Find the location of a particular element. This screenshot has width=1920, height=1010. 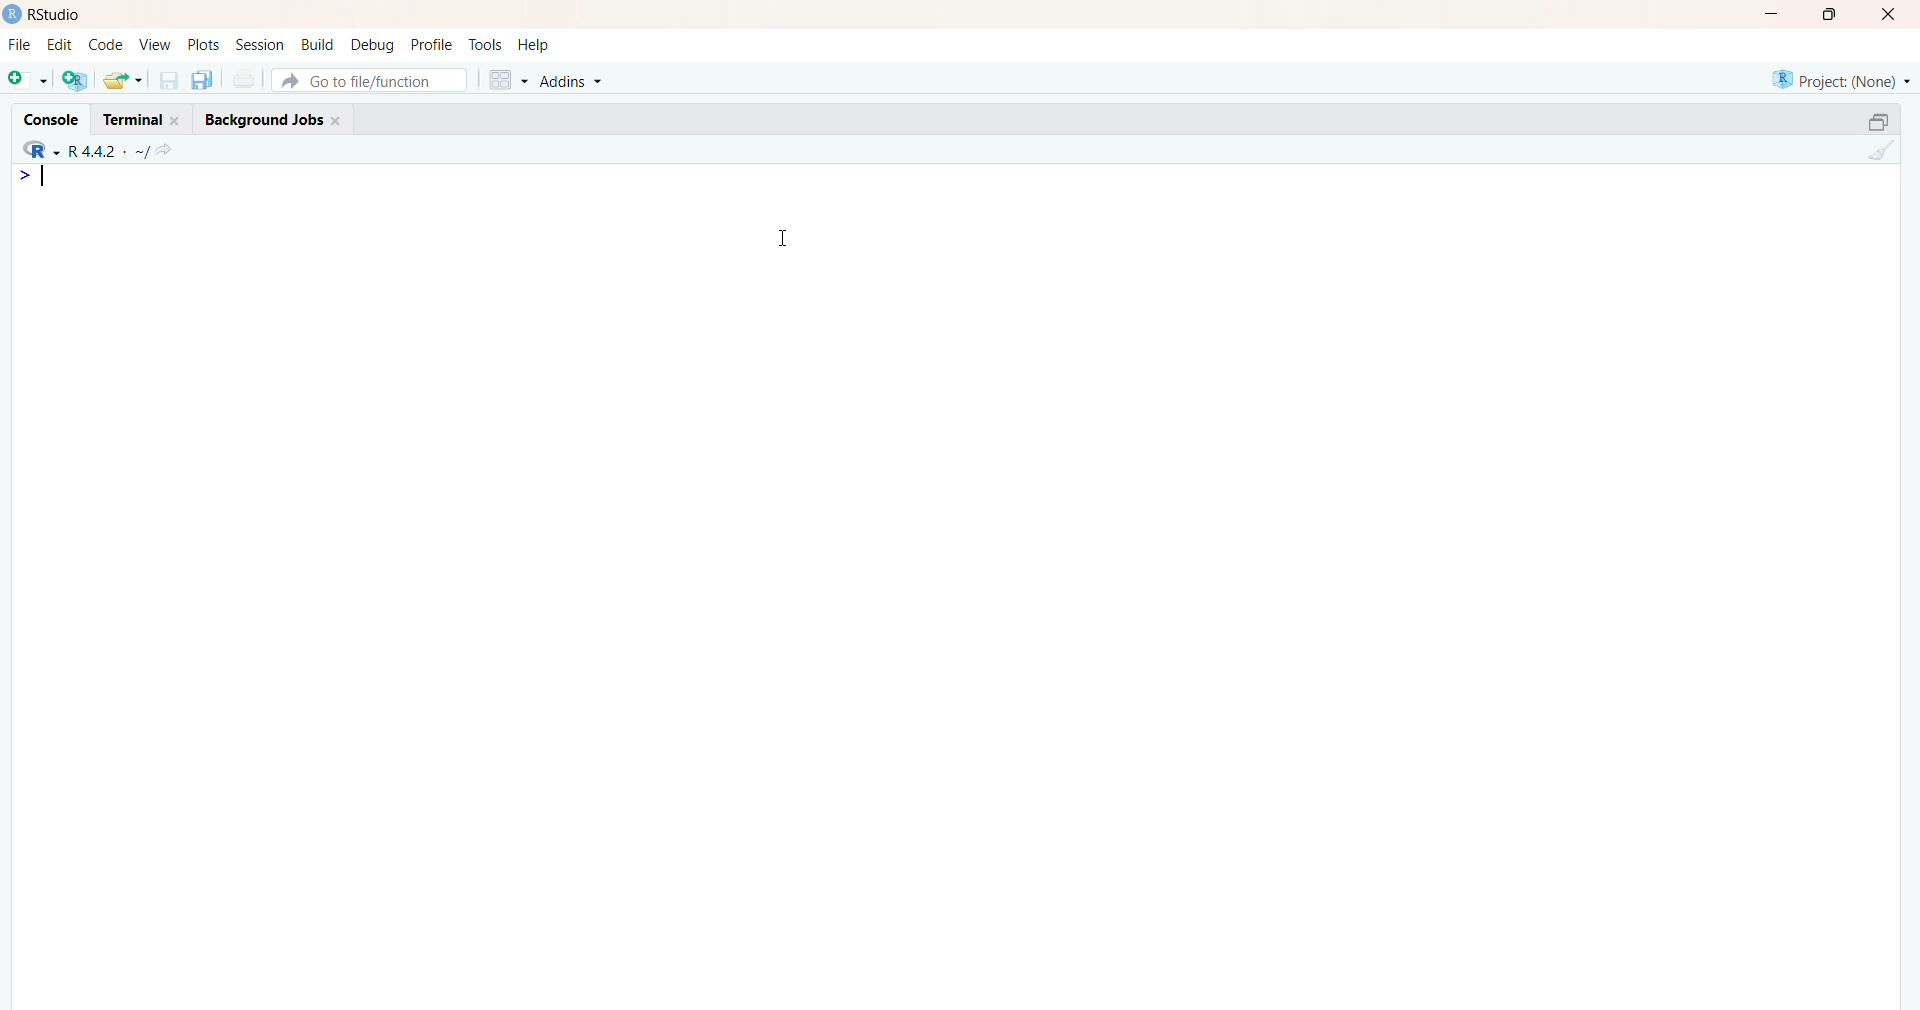

clear console is located at coordinates (1879, 152).